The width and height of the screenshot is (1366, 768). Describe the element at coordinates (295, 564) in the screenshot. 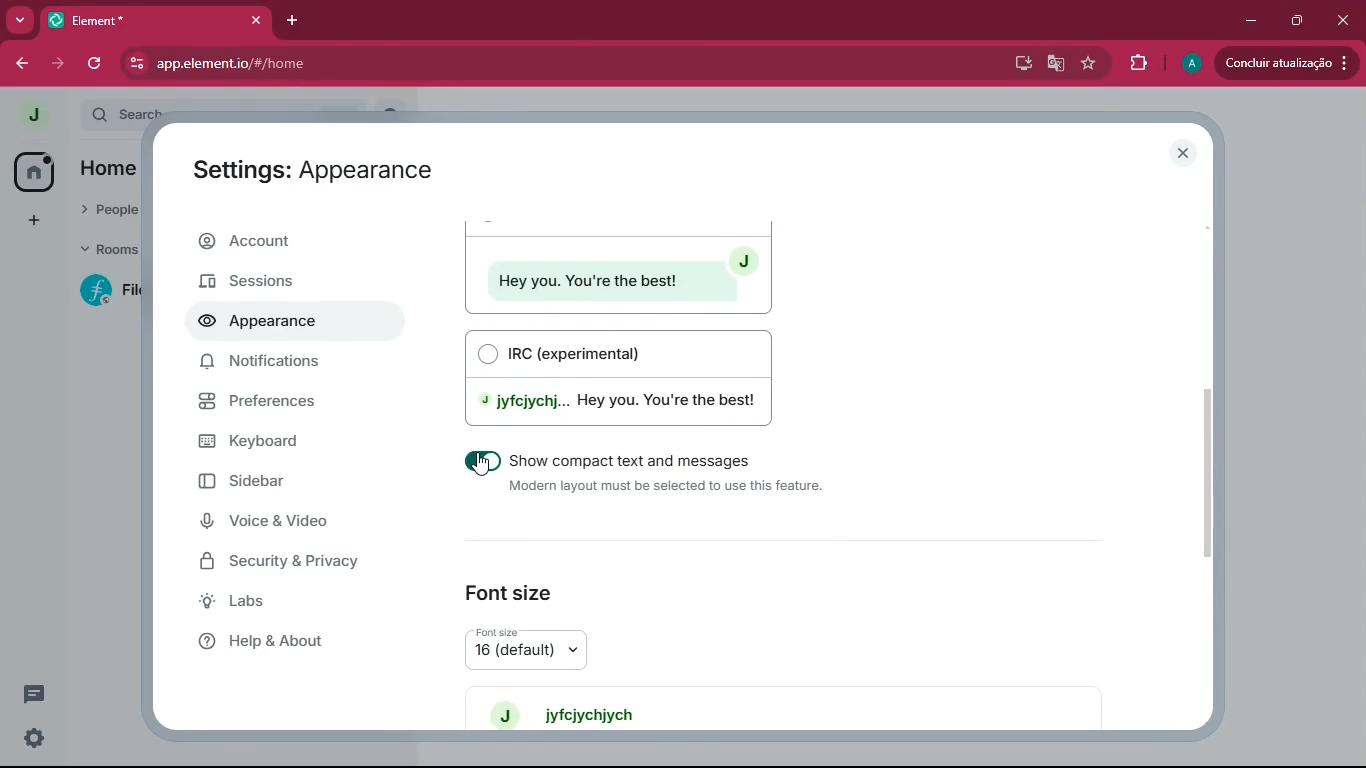

I see `security` at that location.